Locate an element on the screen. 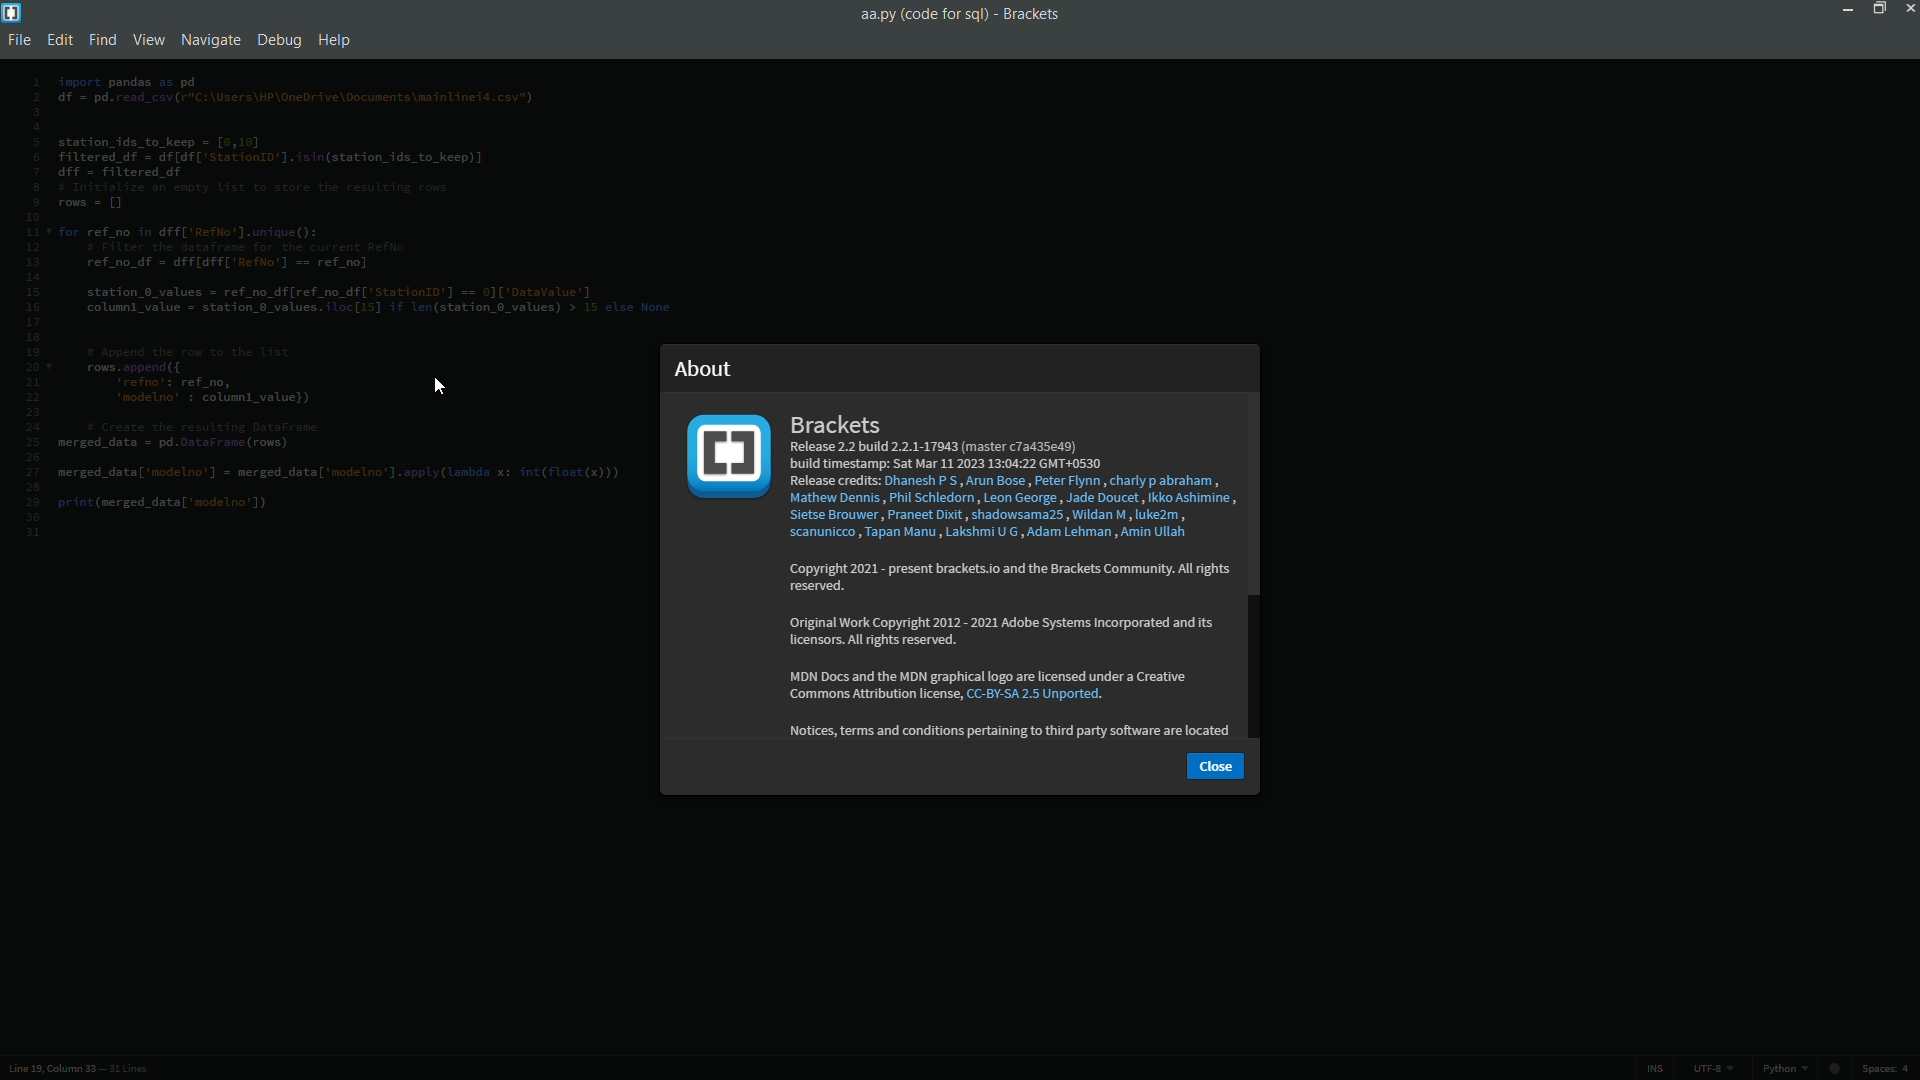 This screenshot has width=1920, height=1080. minimize is located at coordinates (1846, 10).